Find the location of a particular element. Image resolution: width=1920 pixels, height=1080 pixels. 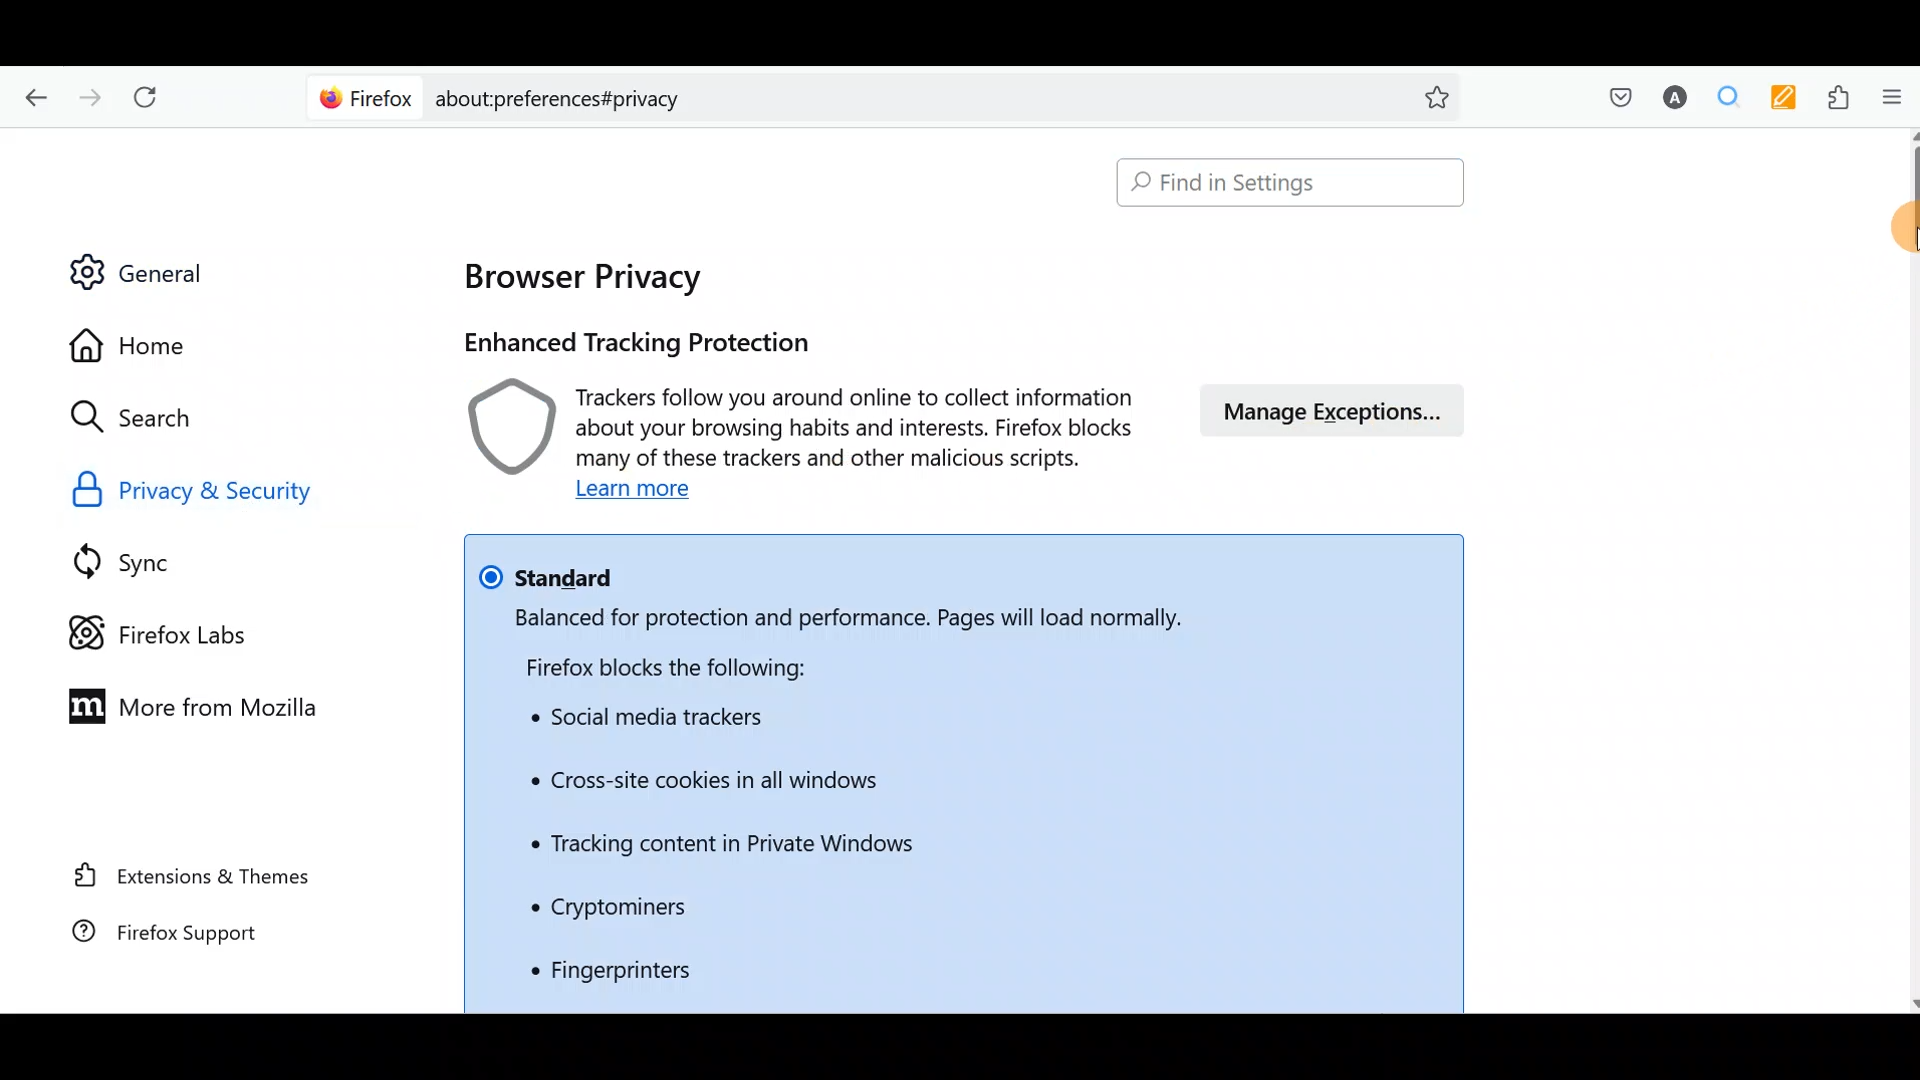

Open application menu is located at coordinates (1890, 99).